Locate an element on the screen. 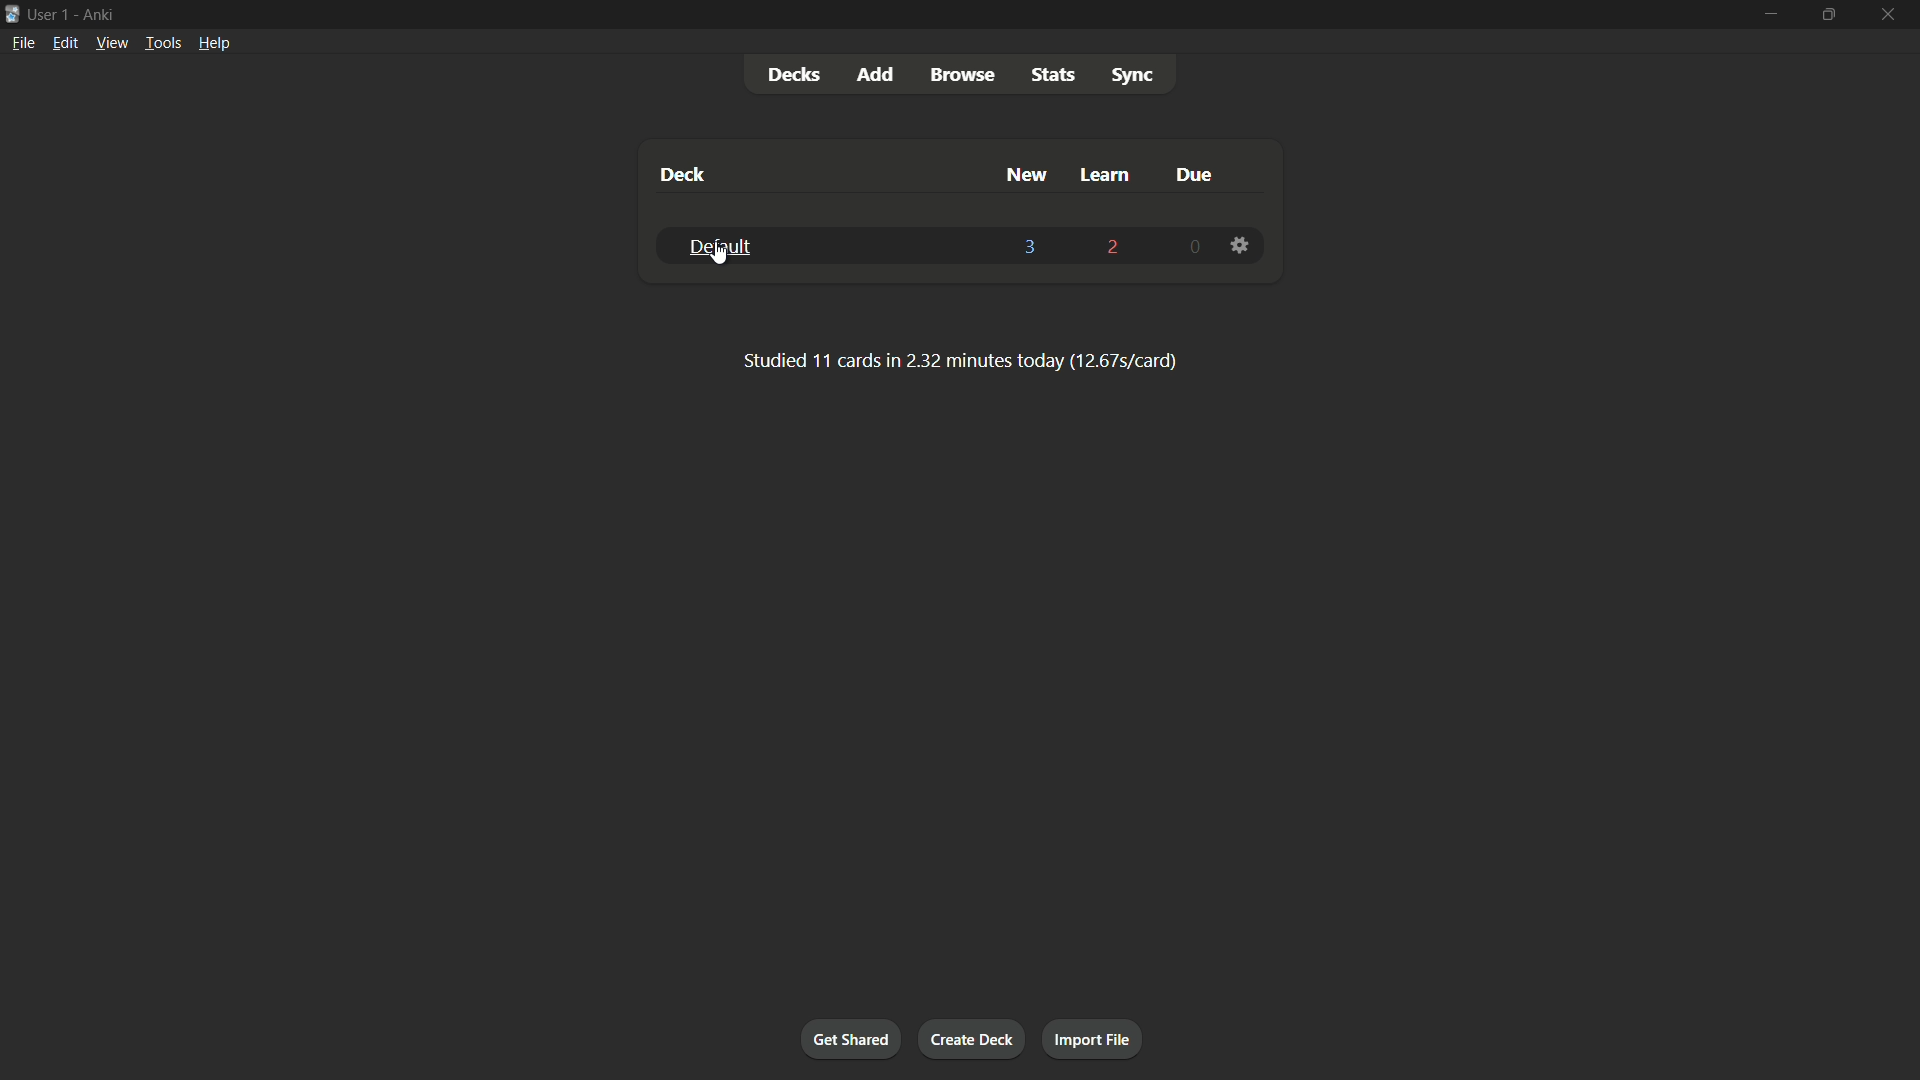  stats is located at coordinates (1055, 73).